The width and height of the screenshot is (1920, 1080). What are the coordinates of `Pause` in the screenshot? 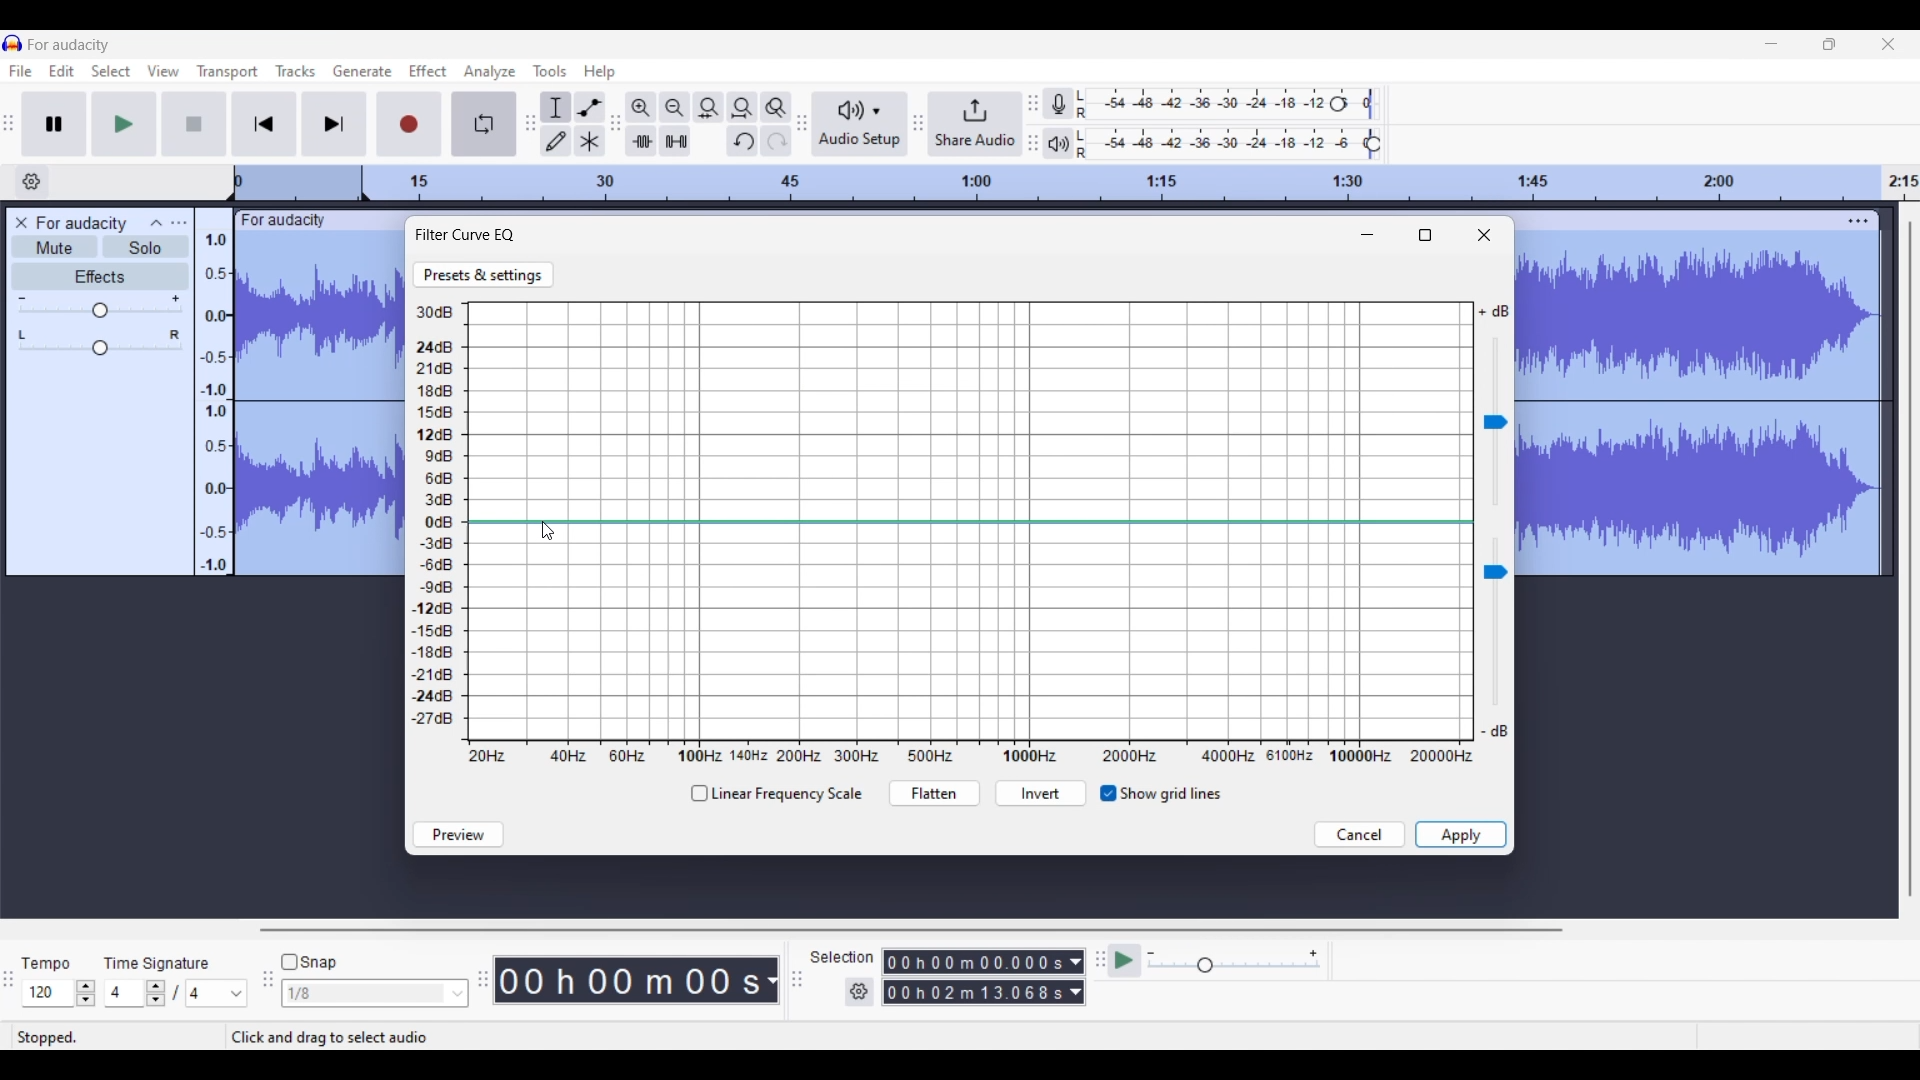 It's located at (54, 123).